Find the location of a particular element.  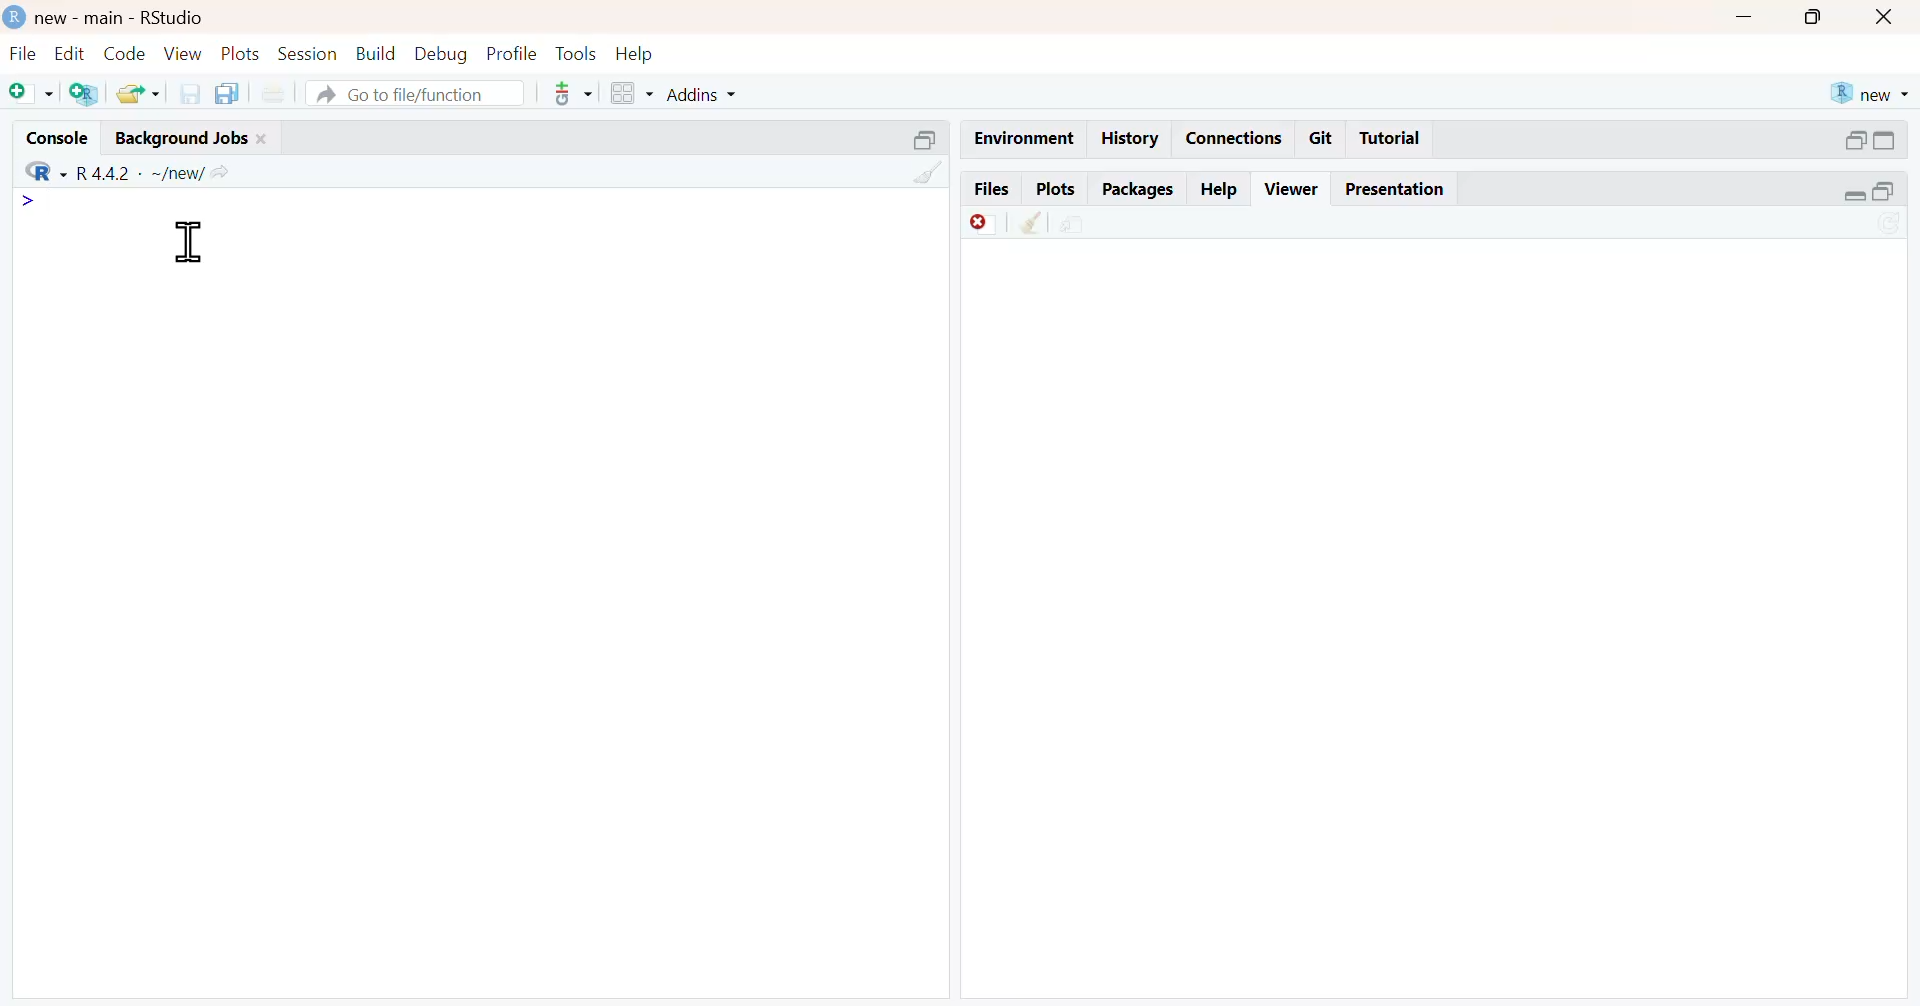

minimize is located at coordinates (1852, 197).